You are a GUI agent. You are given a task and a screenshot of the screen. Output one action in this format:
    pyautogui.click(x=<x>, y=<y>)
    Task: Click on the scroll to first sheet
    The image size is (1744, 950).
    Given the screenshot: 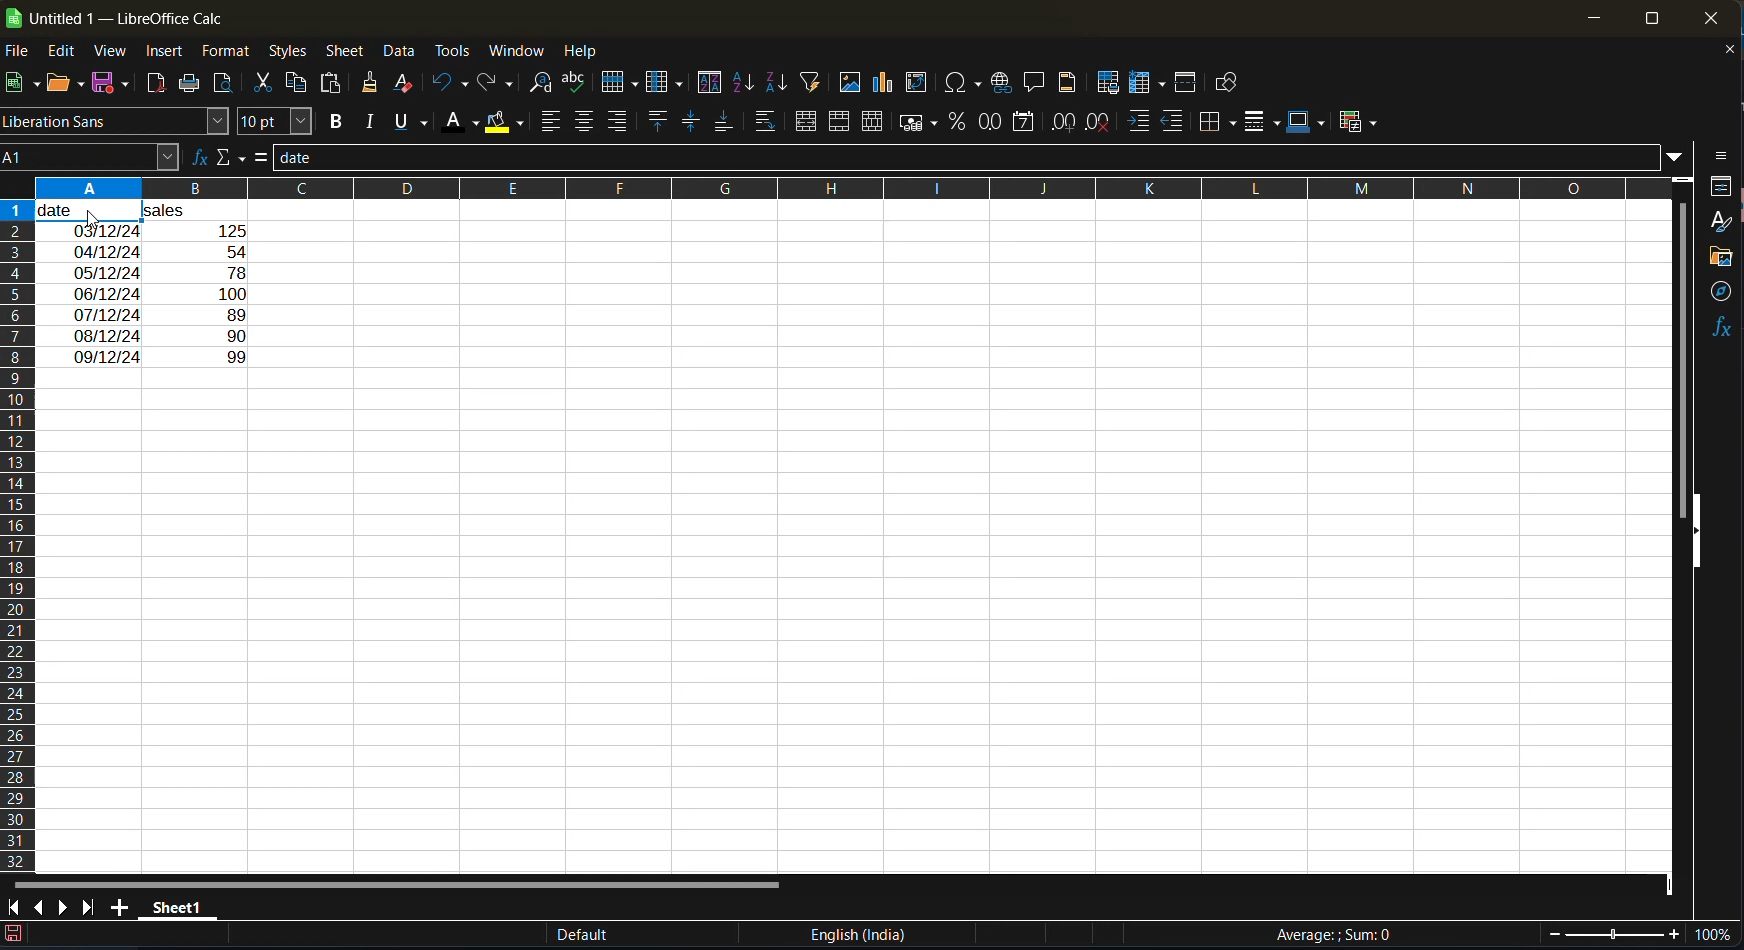 What is the action you would take?
    pyautogui.click(x=11, y=908)
    